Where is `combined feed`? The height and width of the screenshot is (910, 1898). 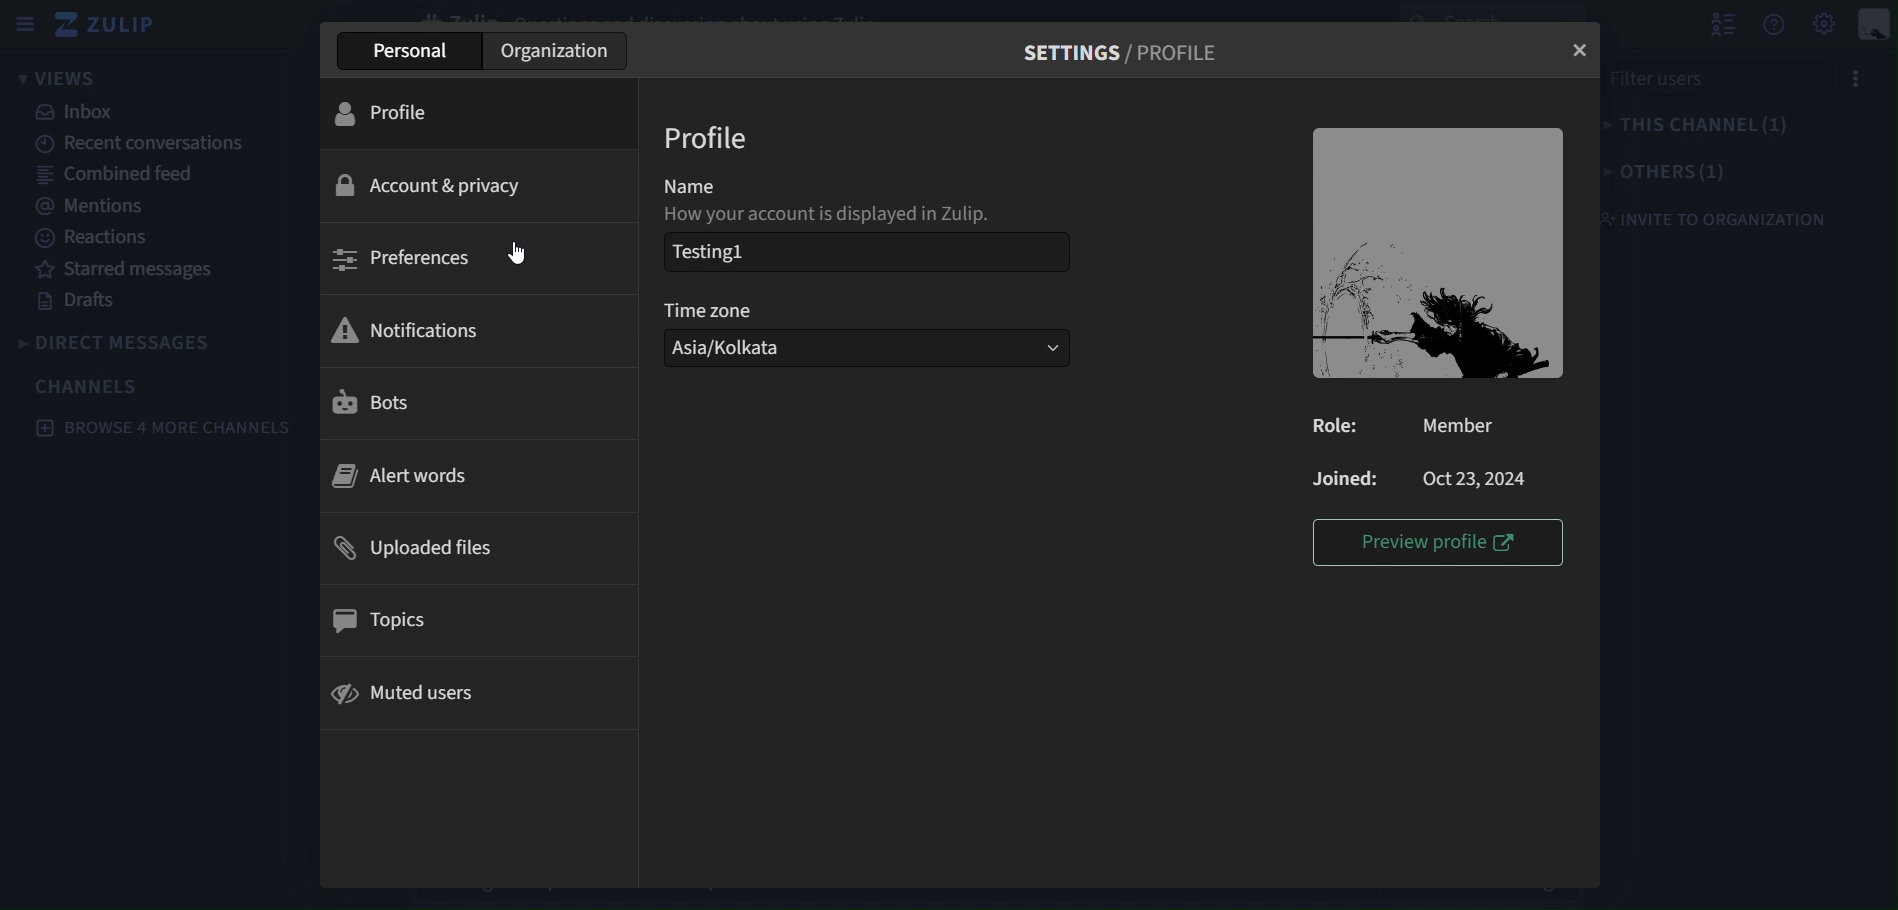 combined feed is located at coordinates (112, 173).